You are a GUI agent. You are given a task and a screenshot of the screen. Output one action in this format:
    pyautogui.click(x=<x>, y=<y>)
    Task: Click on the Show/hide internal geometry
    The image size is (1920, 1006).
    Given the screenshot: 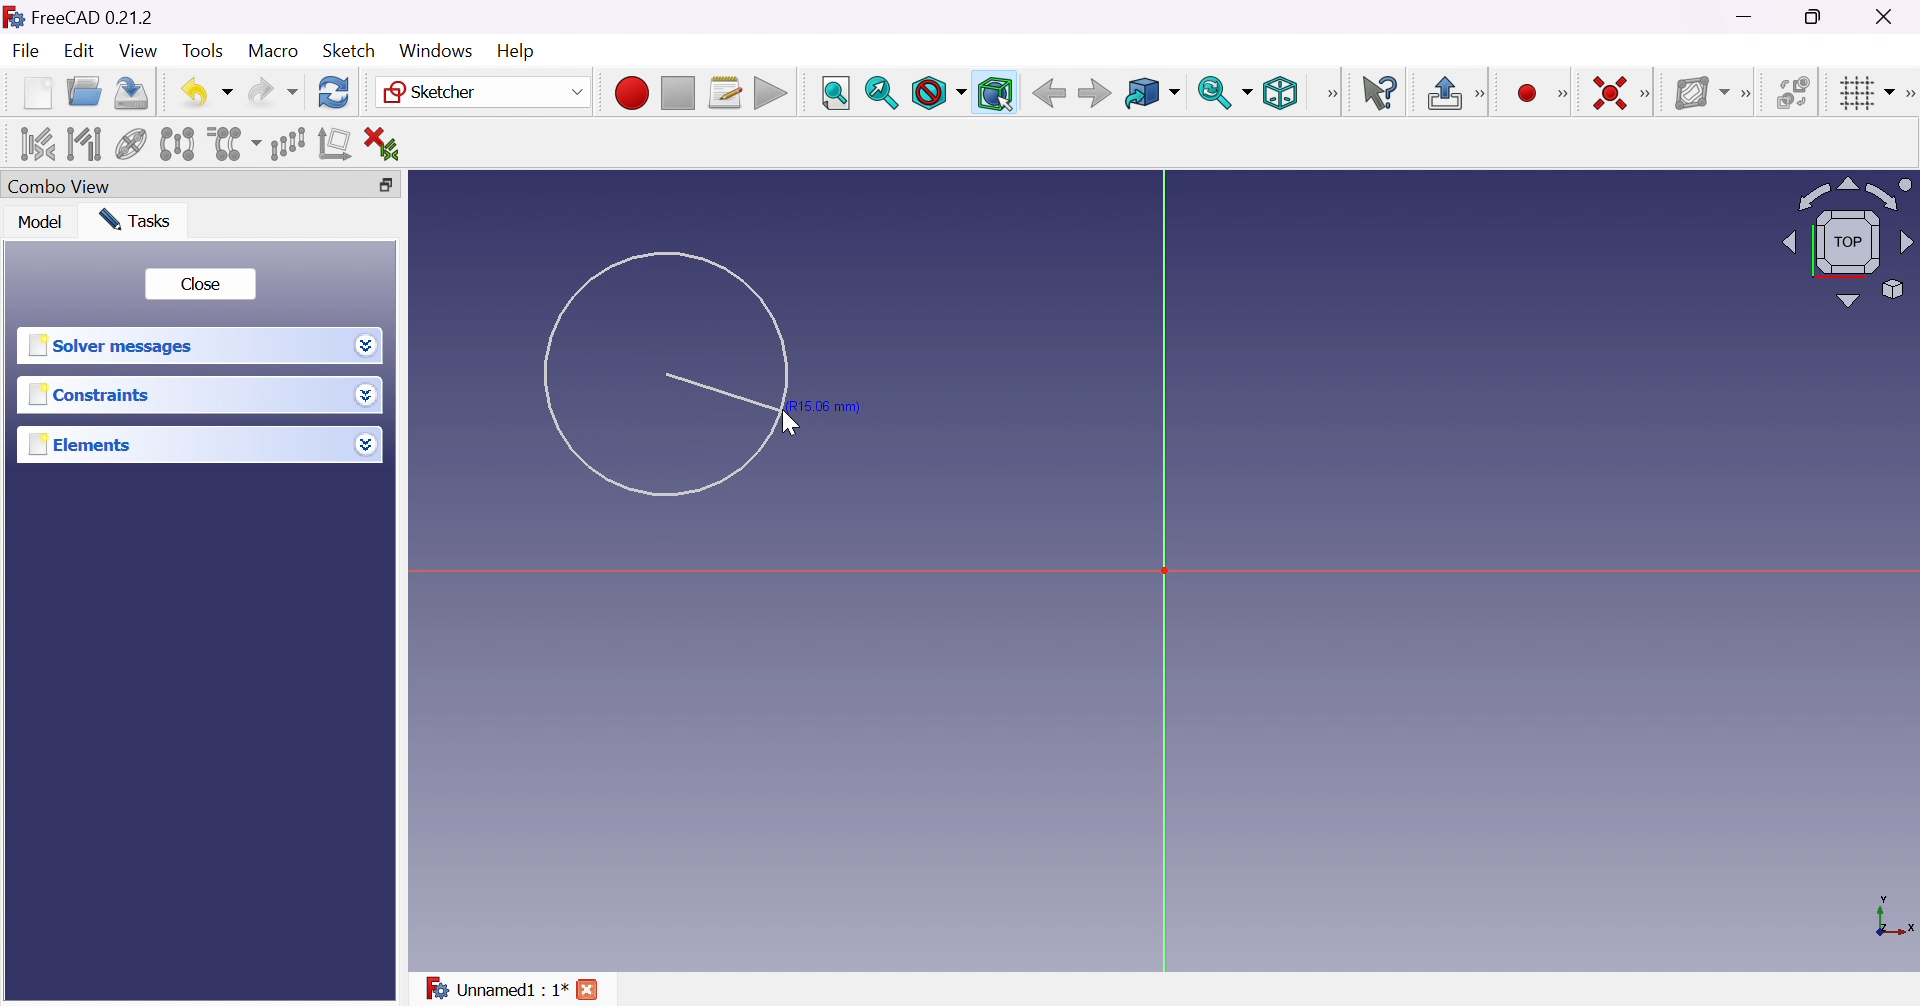 What is the action you would take?
    pyautogui.click(x=133, y=146)
    